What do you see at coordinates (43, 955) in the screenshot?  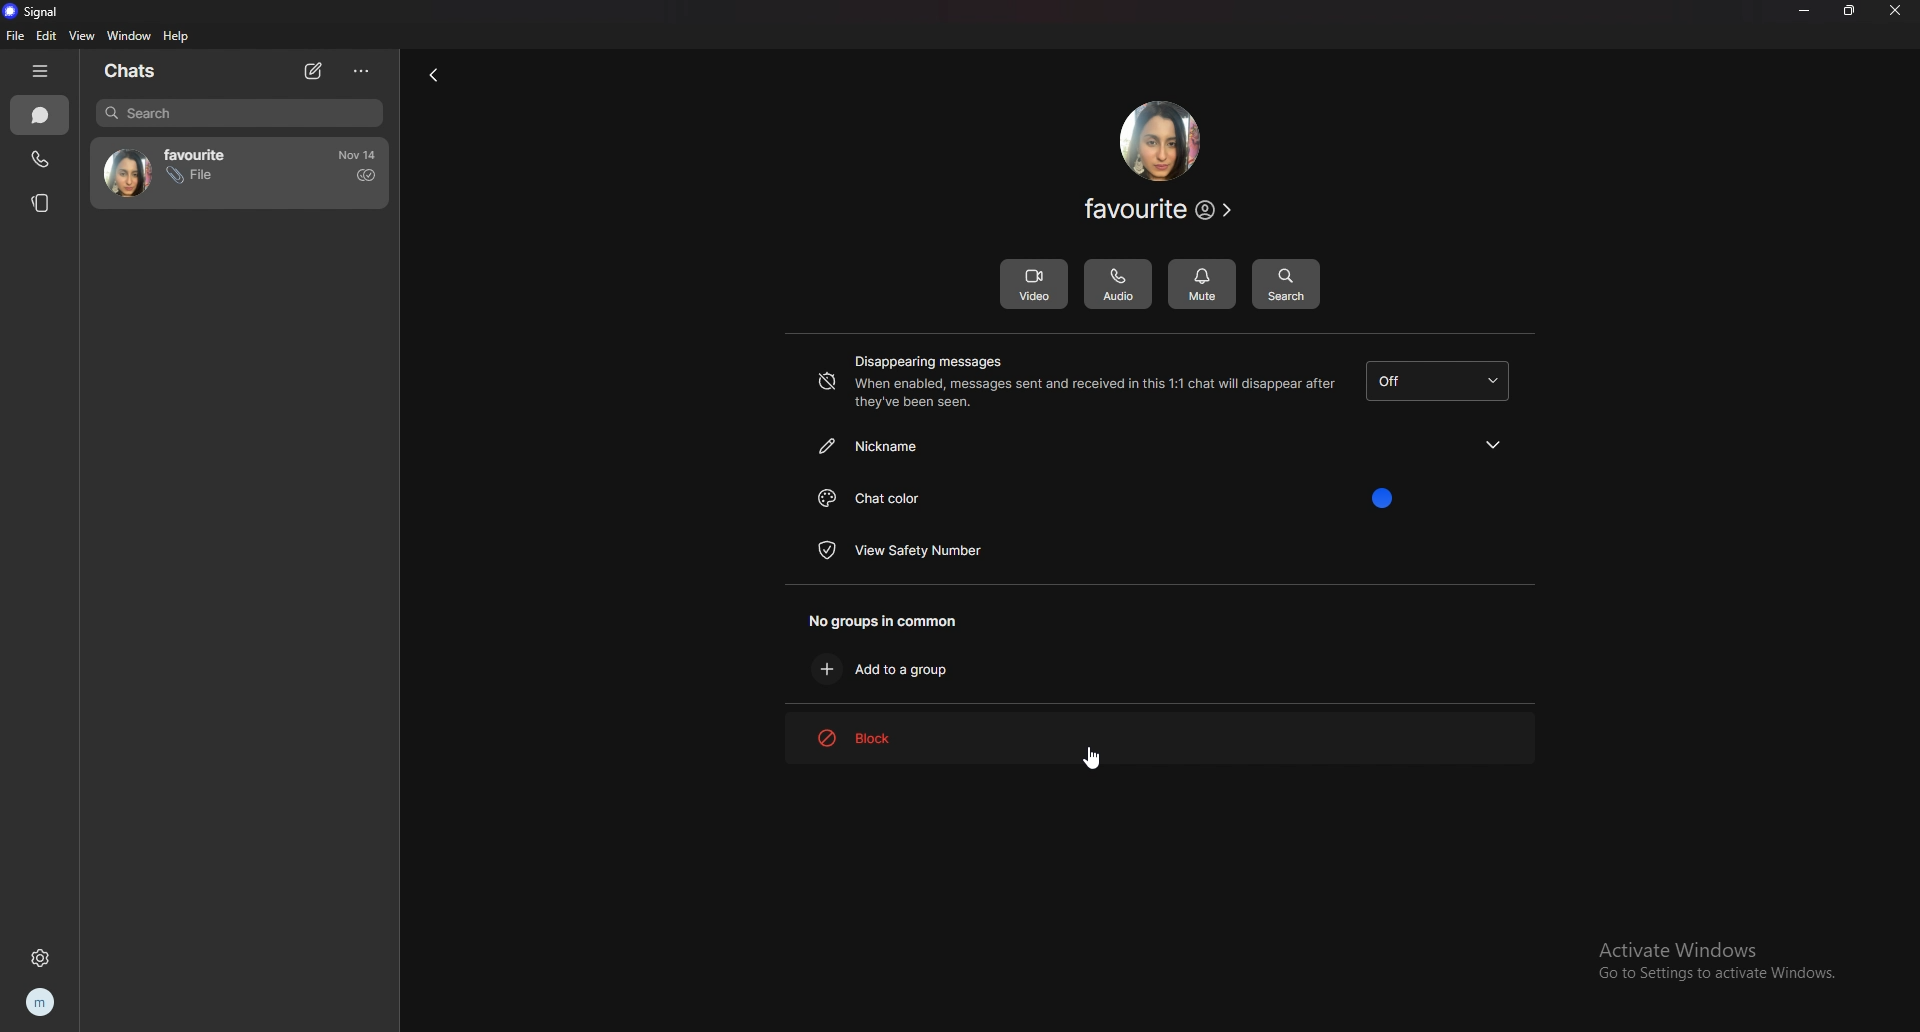 I see `settings` at bounding box center [43, 955].